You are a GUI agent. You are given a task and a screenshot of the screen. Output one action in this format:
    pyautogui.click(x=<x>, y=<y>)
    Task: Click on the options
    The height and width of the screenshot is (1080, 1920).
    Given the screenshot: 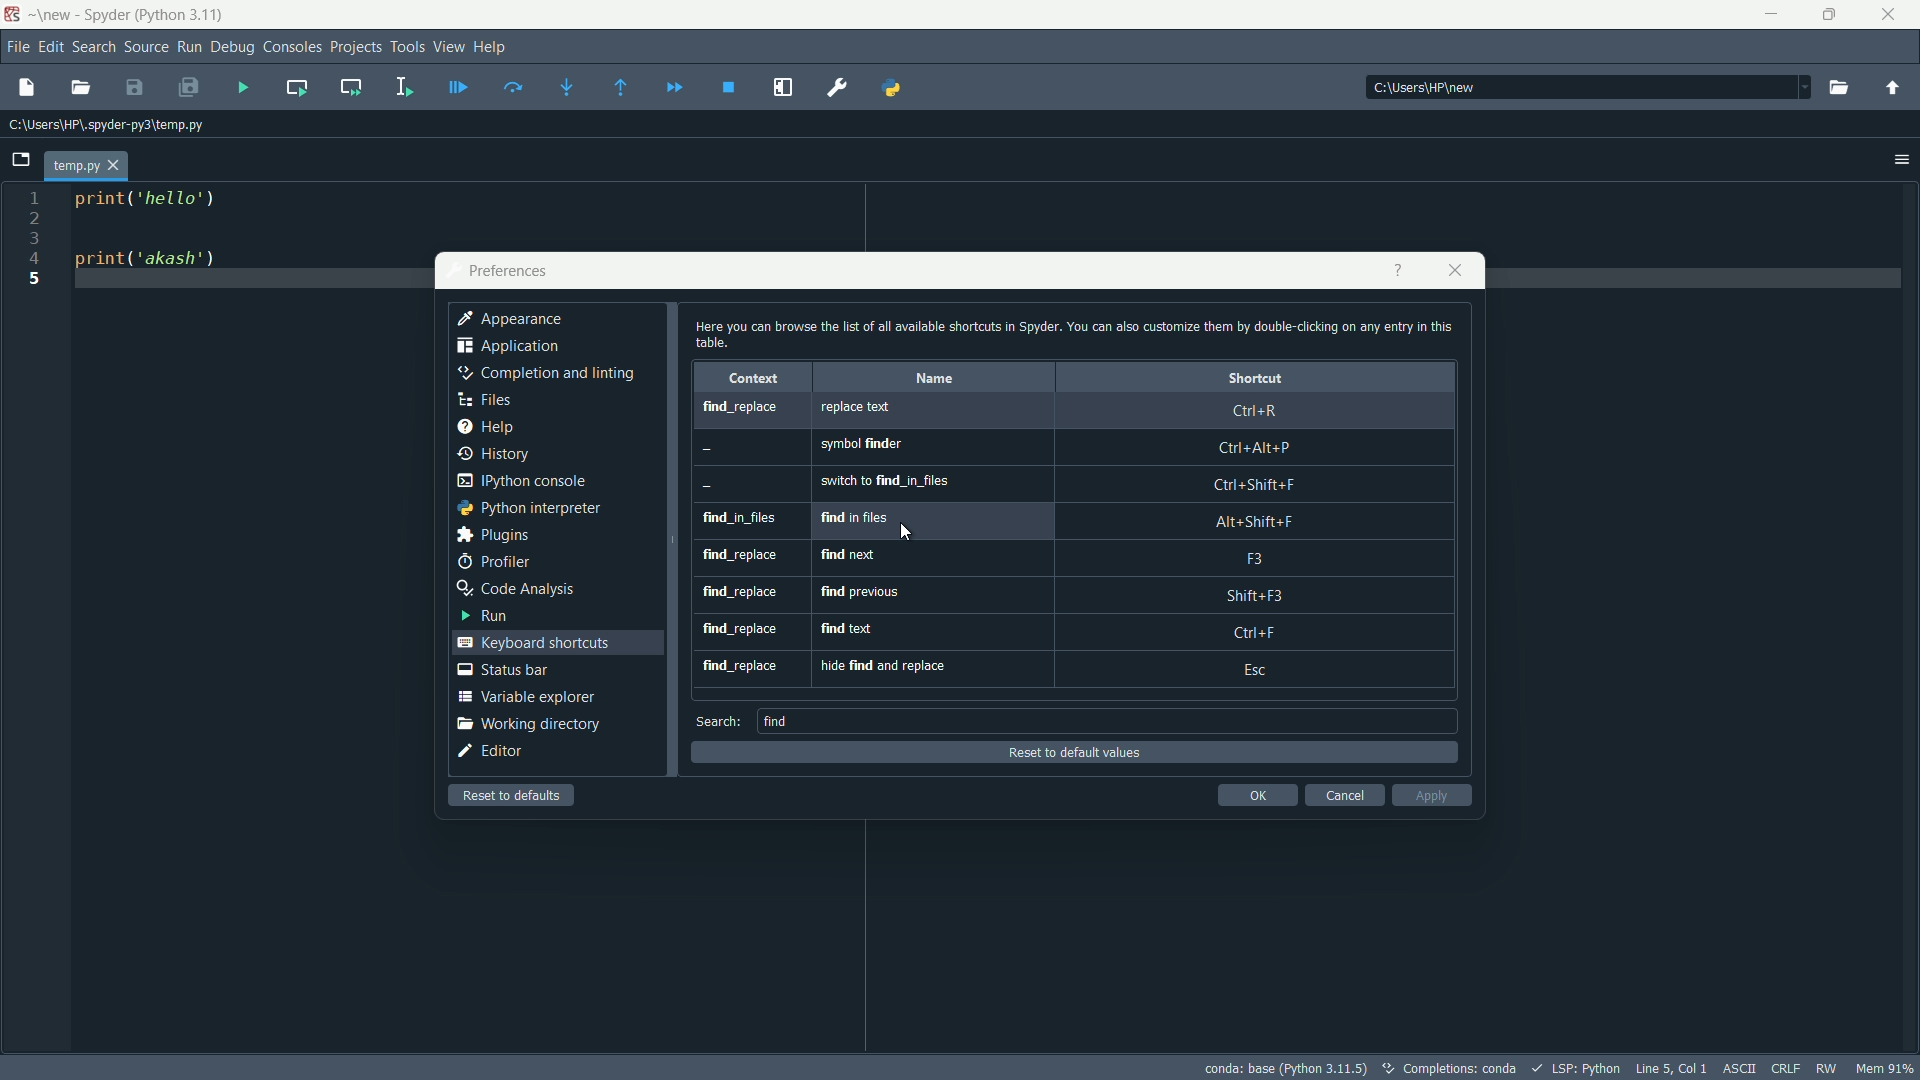 What is the action you would take?
    pyautogui.click(x=1898, y=157)
    